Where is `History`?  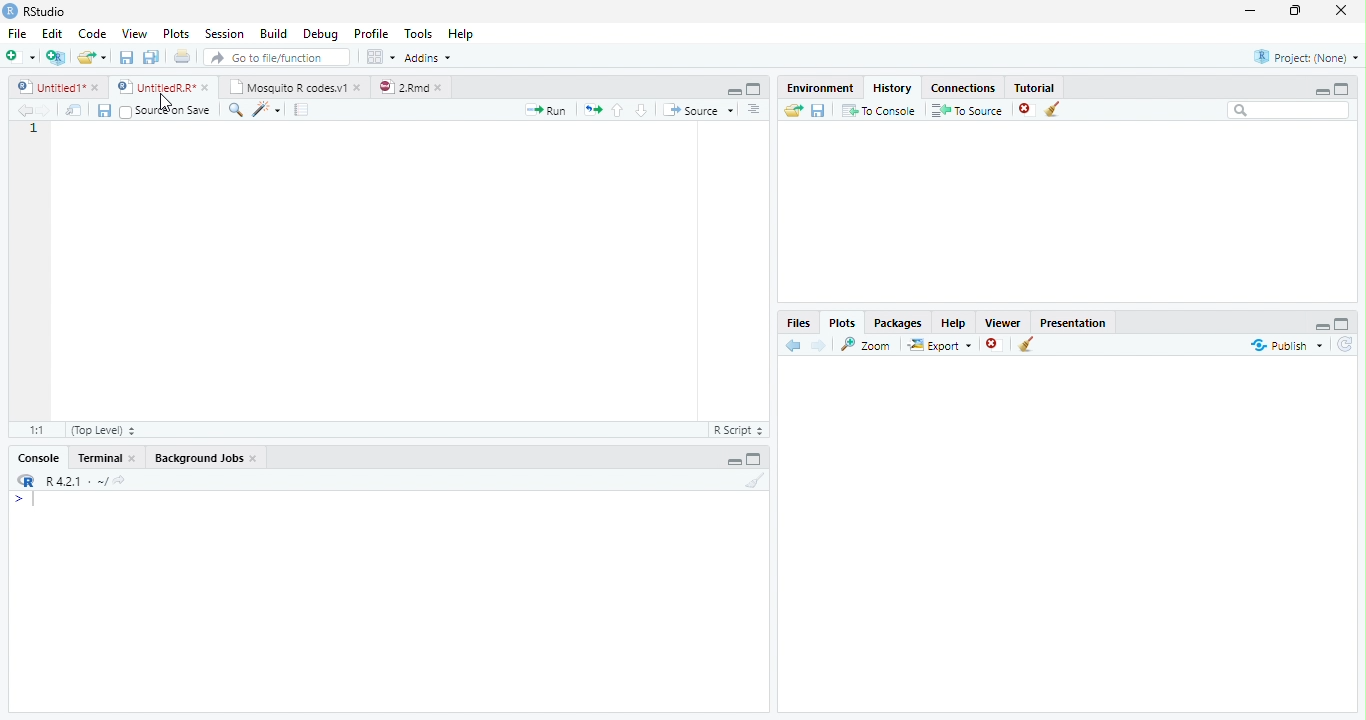 History is located at coordinates (893, 86).